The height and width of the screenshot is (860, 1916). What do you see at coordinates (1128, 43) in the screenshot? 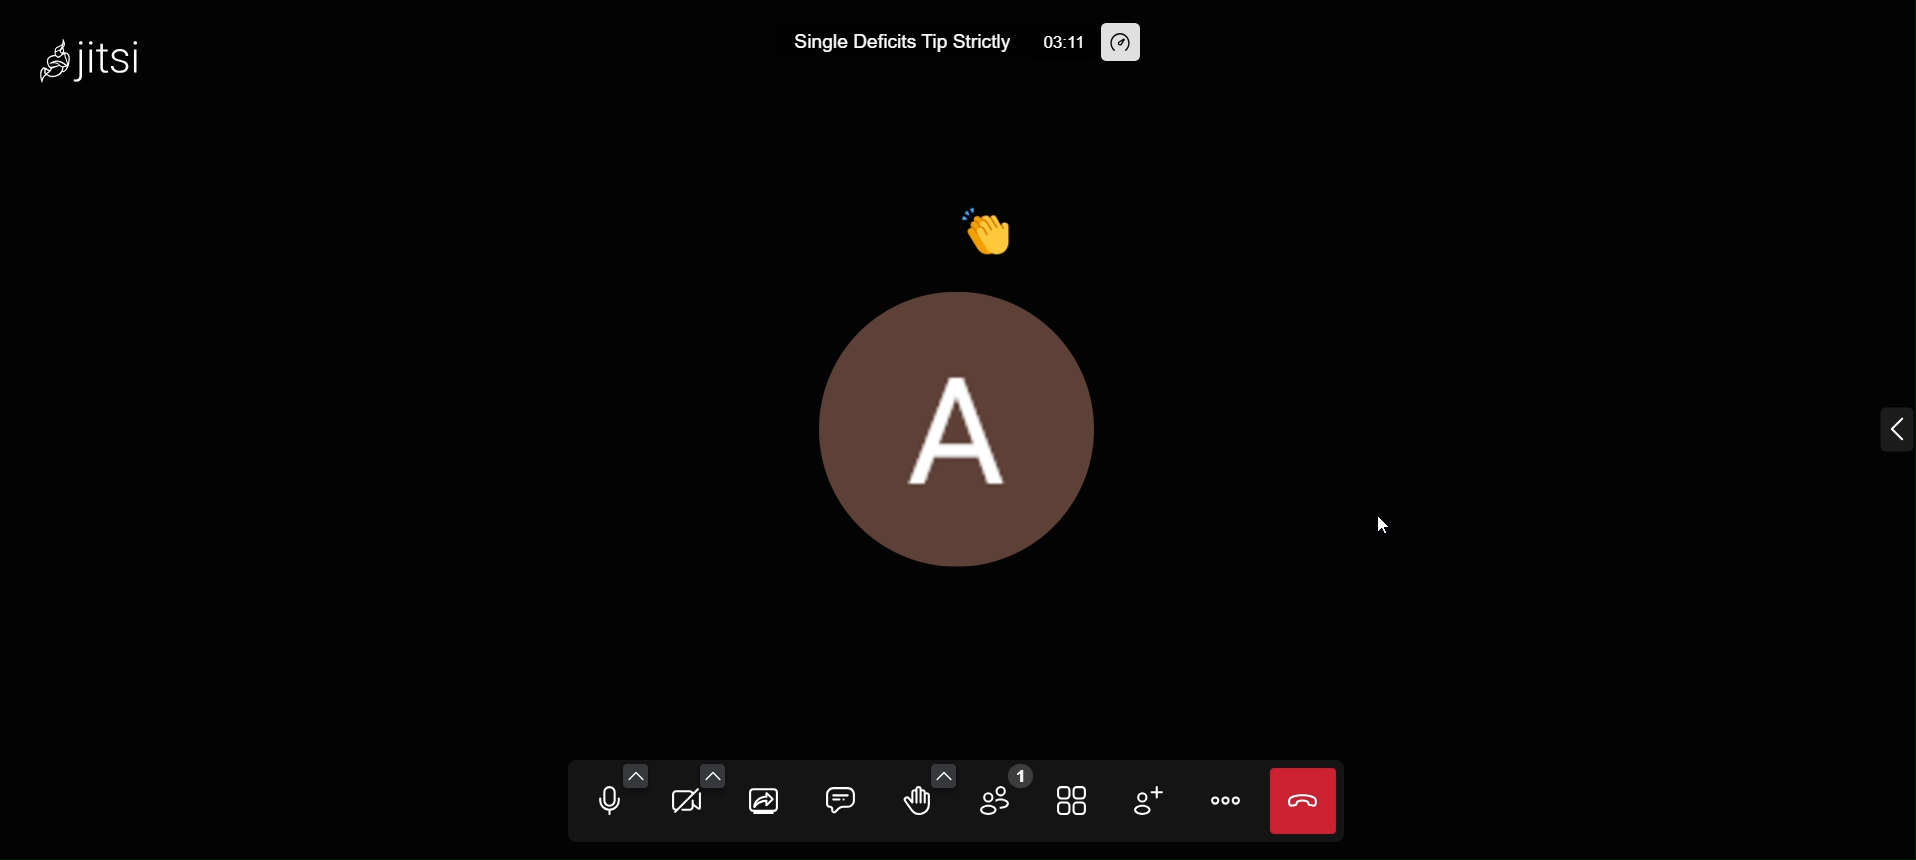
I see `performance setting` at bounding box center [1128, 43].